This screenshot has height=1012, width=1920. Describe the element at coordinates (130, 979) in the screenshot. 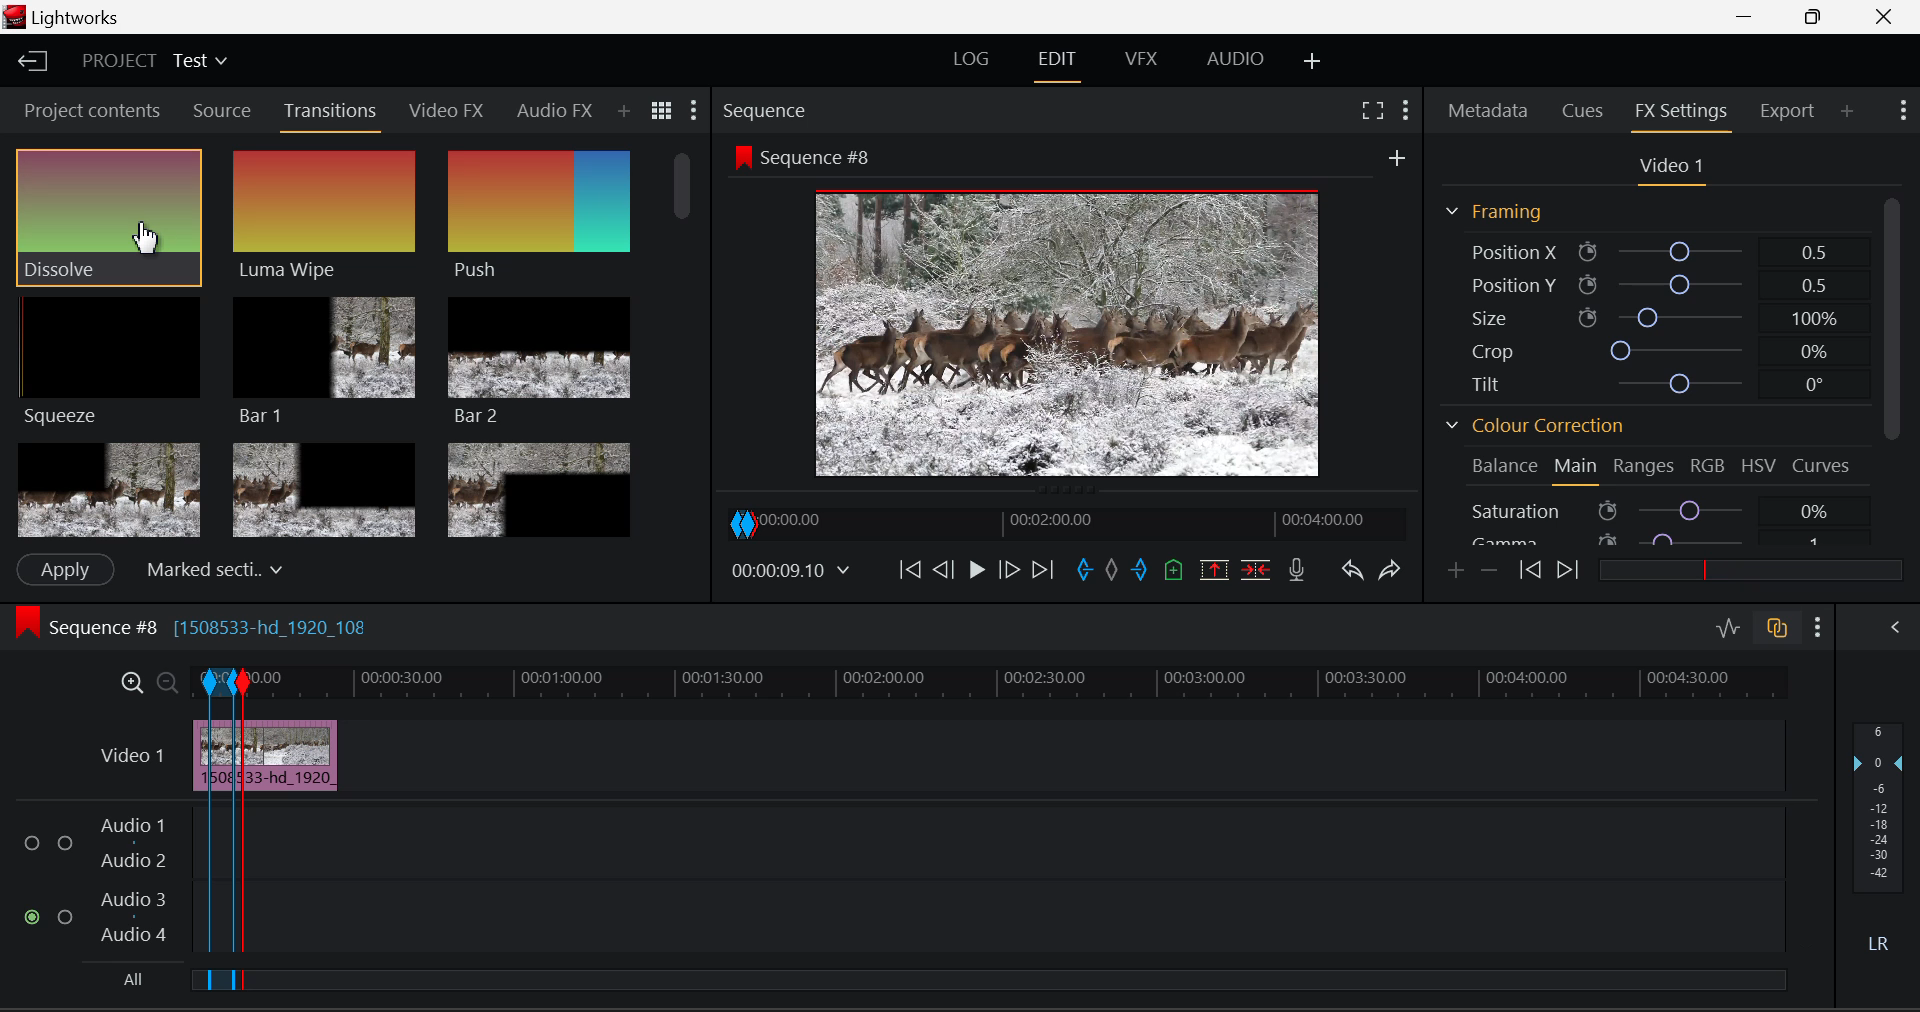

I see `All` at that location.